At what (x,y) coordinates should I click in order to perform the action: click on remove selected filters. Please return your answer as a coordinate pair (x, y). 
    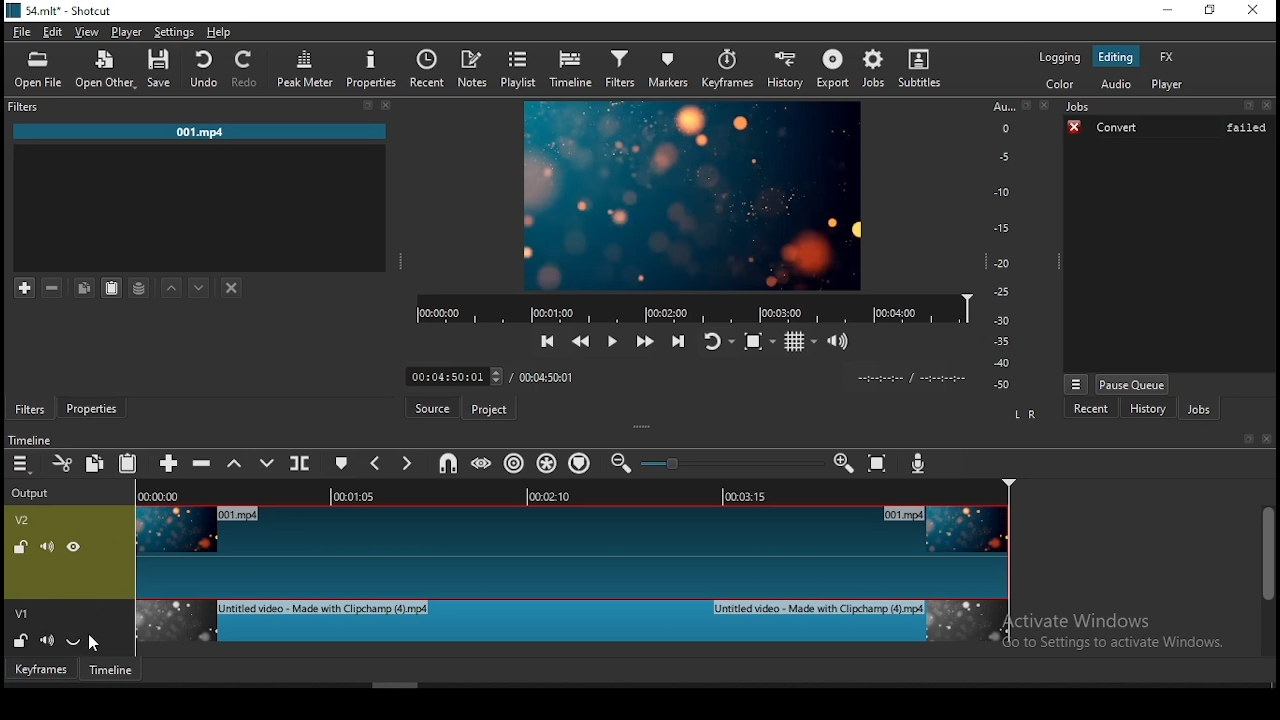
    Looking at the image, I should click on (56, 286).